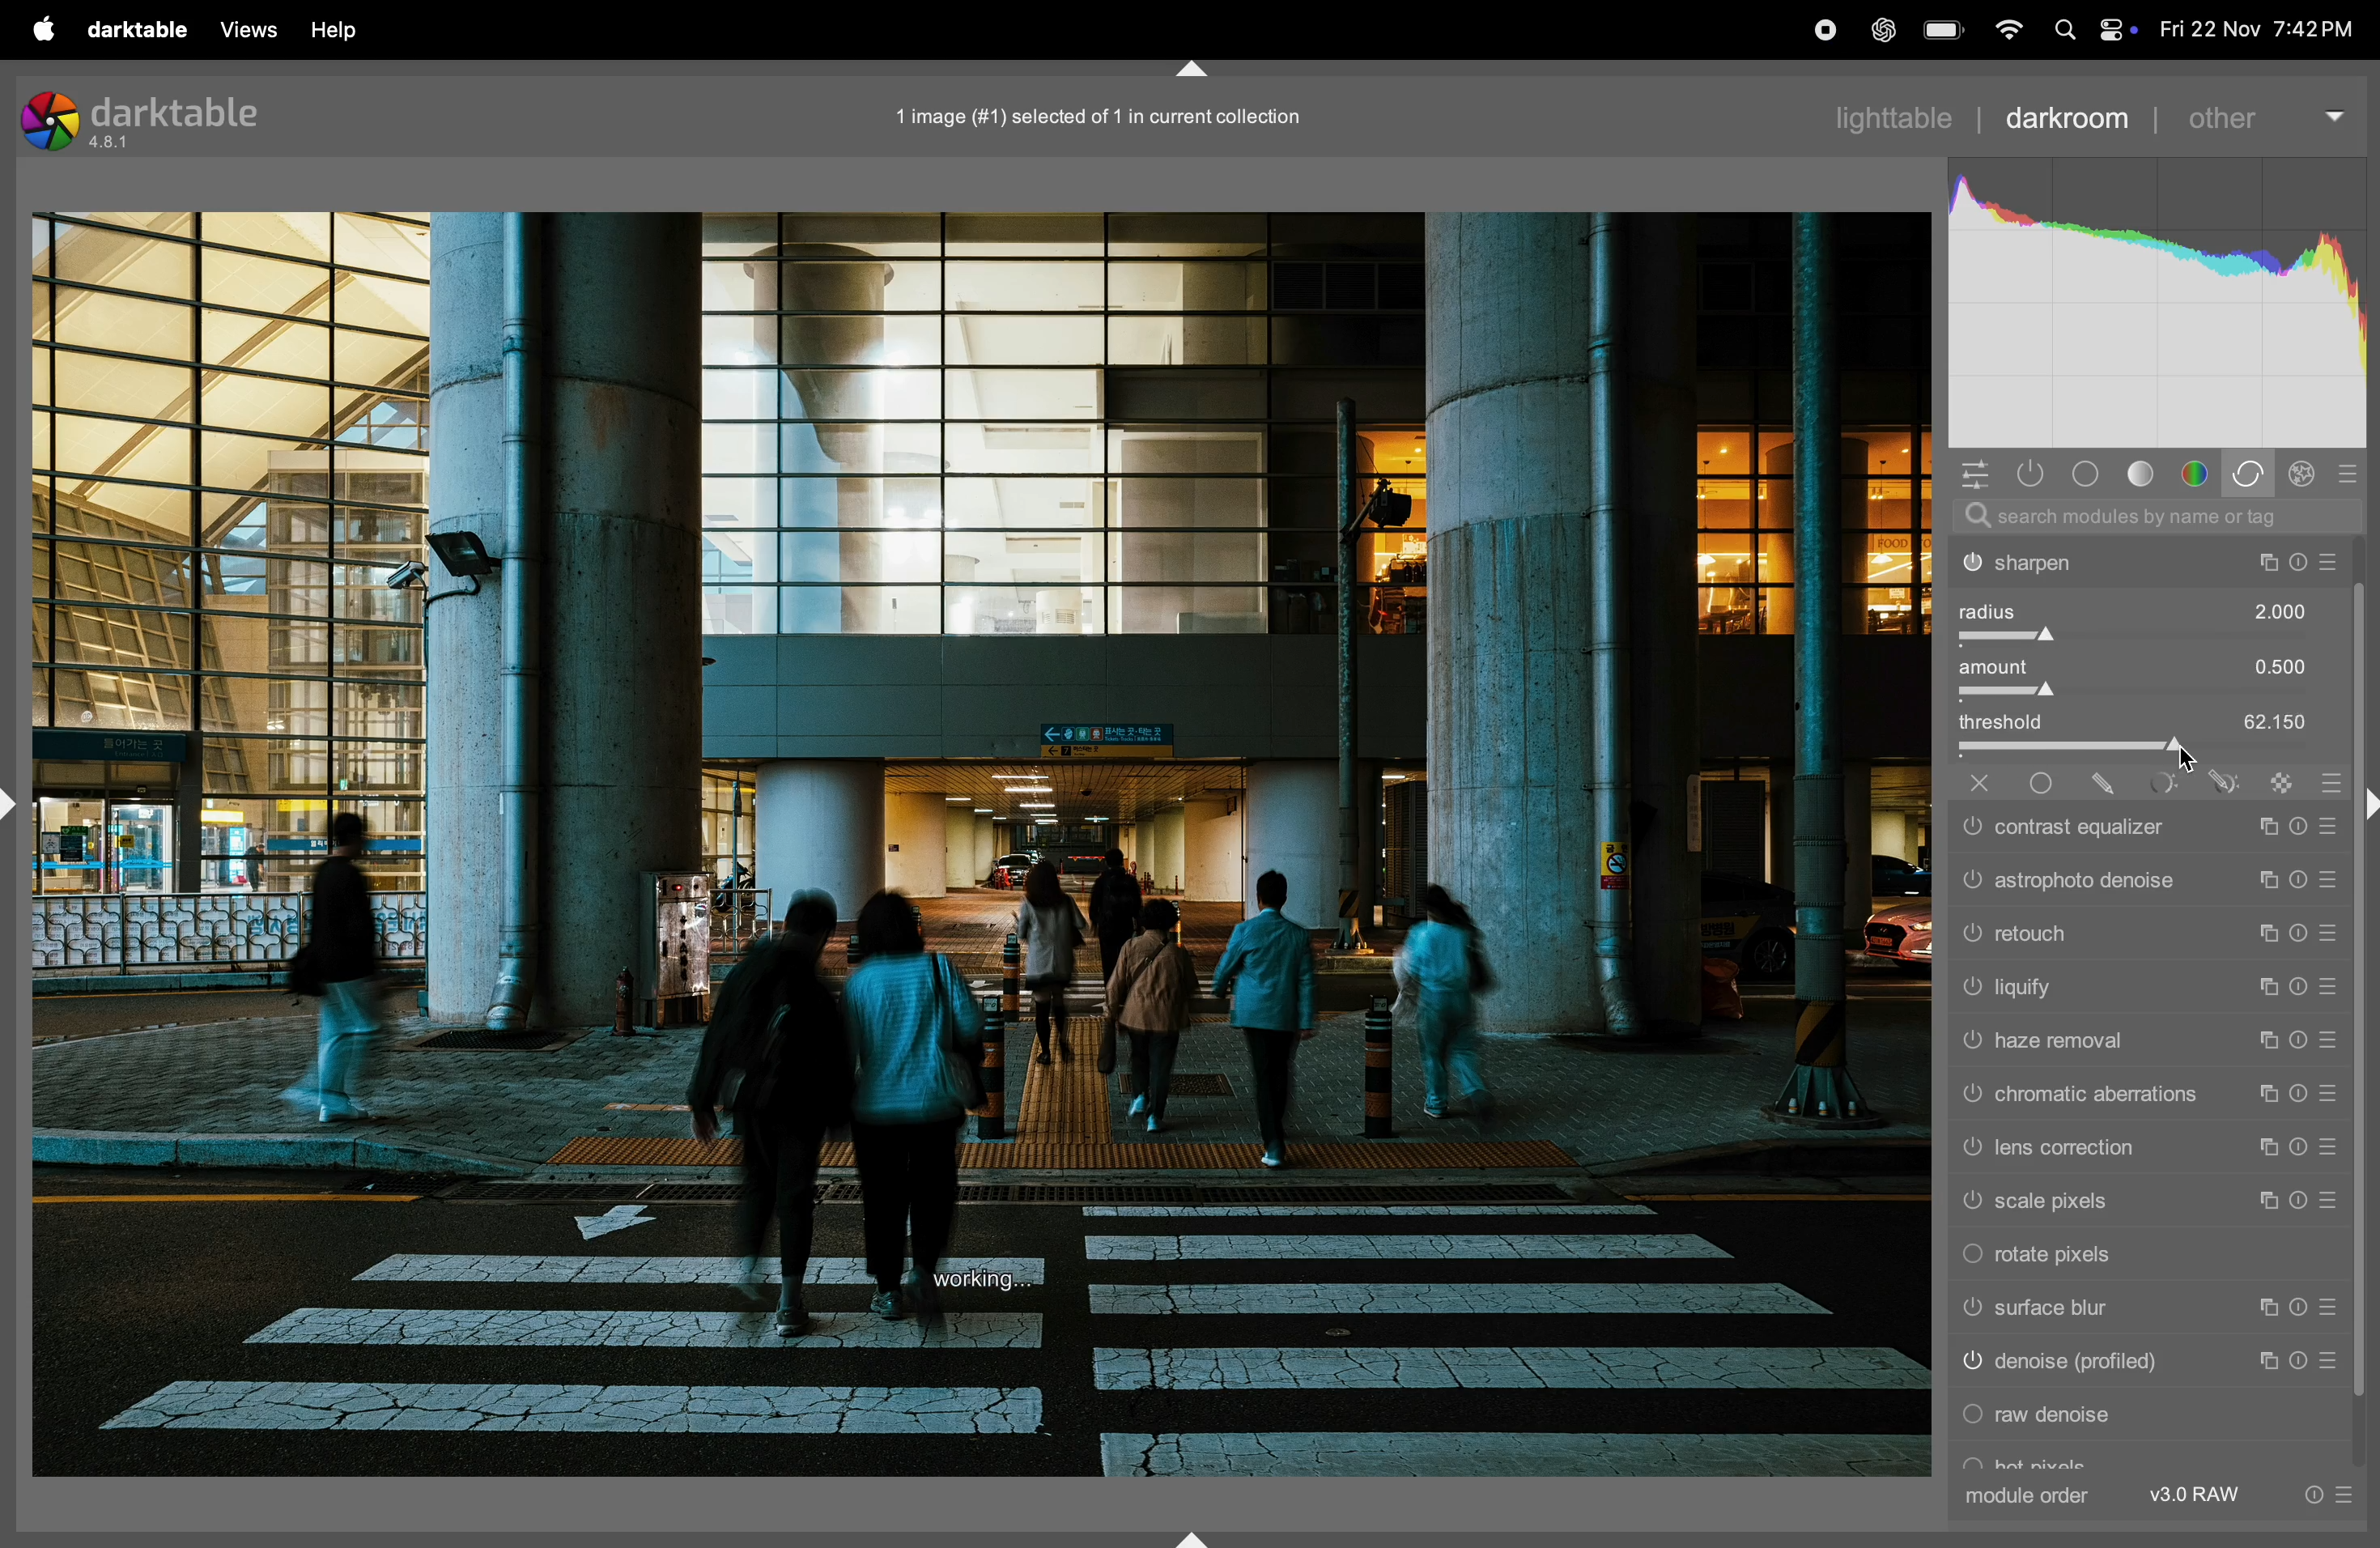 The width and height of the screenshot is (2380, 1548). Describe the element at coordinates (2084, 473) in the screenshot. I see `base` at that location.